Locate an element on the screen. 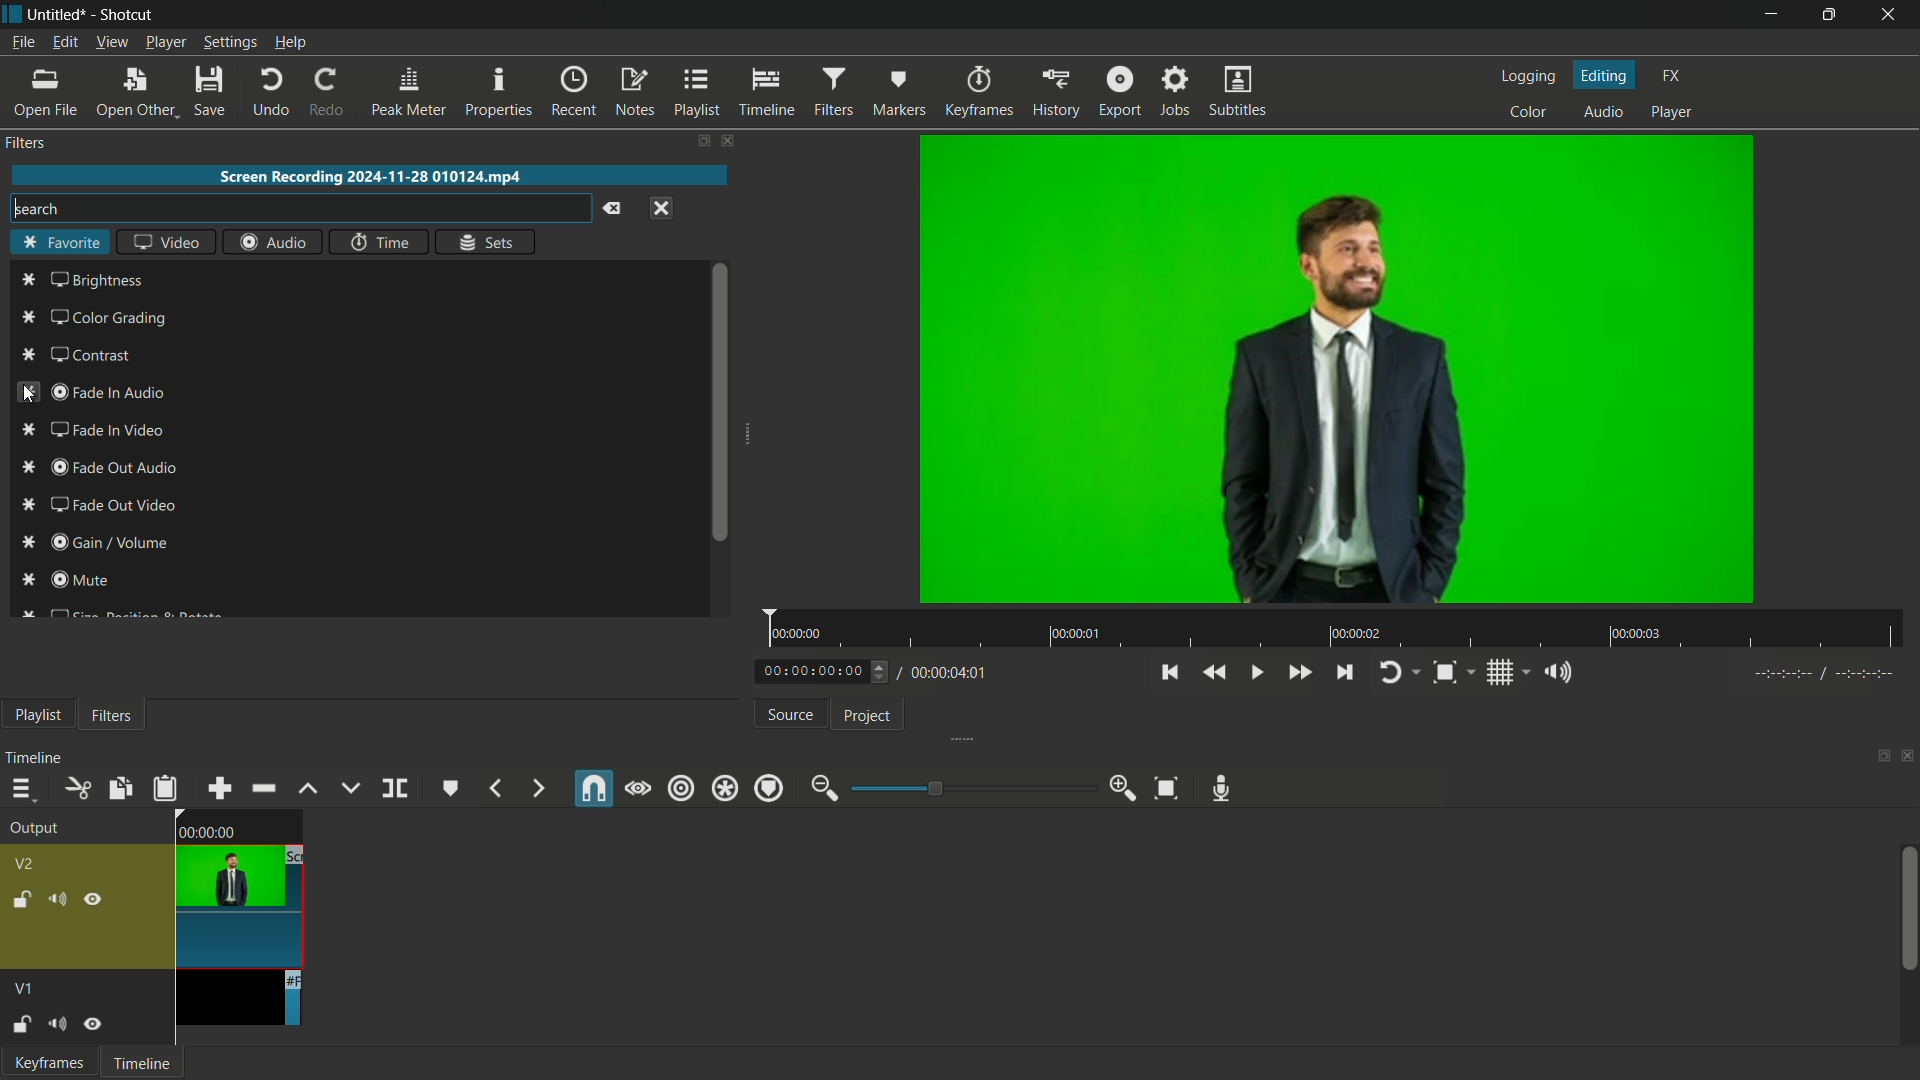  shotcut is located at coordinates (127, 15).